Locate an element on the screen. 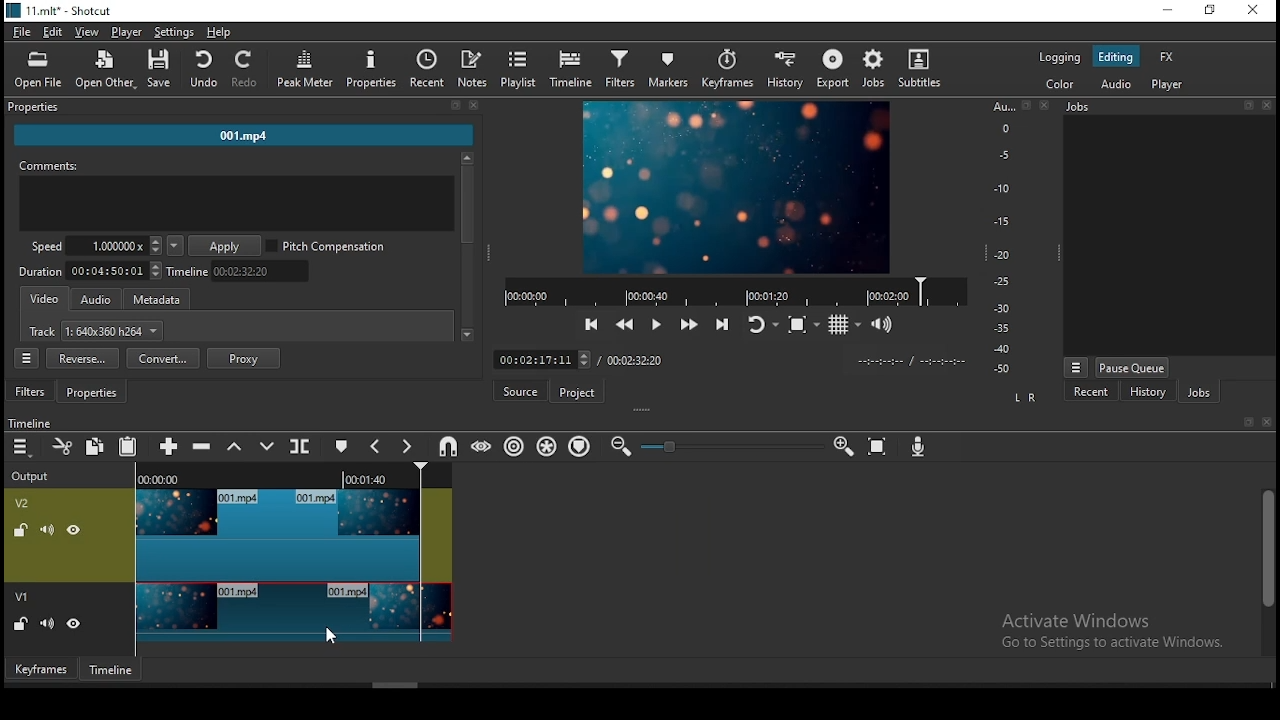 The height and width of the screenshot is (720, 1280). play quickly backwards is located at coordinates (625, 324).